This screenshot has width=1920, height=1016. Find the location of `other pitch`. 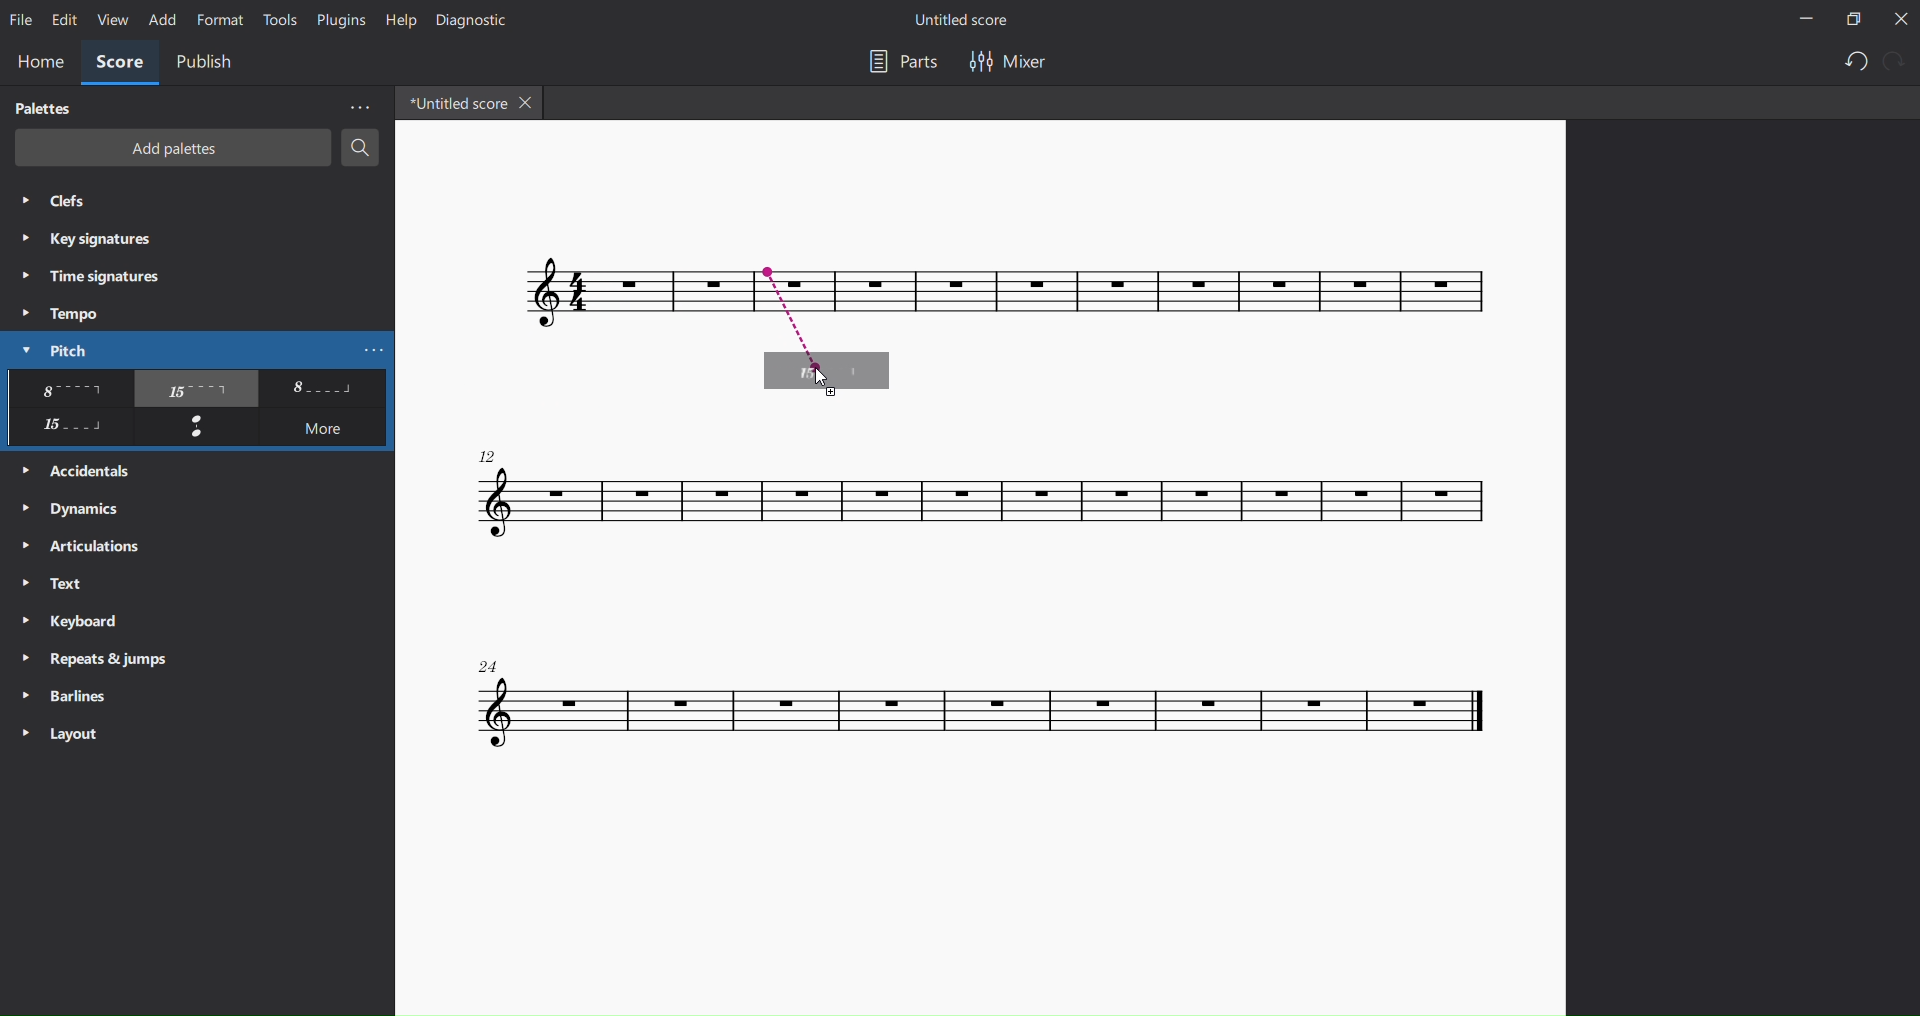

other pitch is located at coordinates (67, 428).